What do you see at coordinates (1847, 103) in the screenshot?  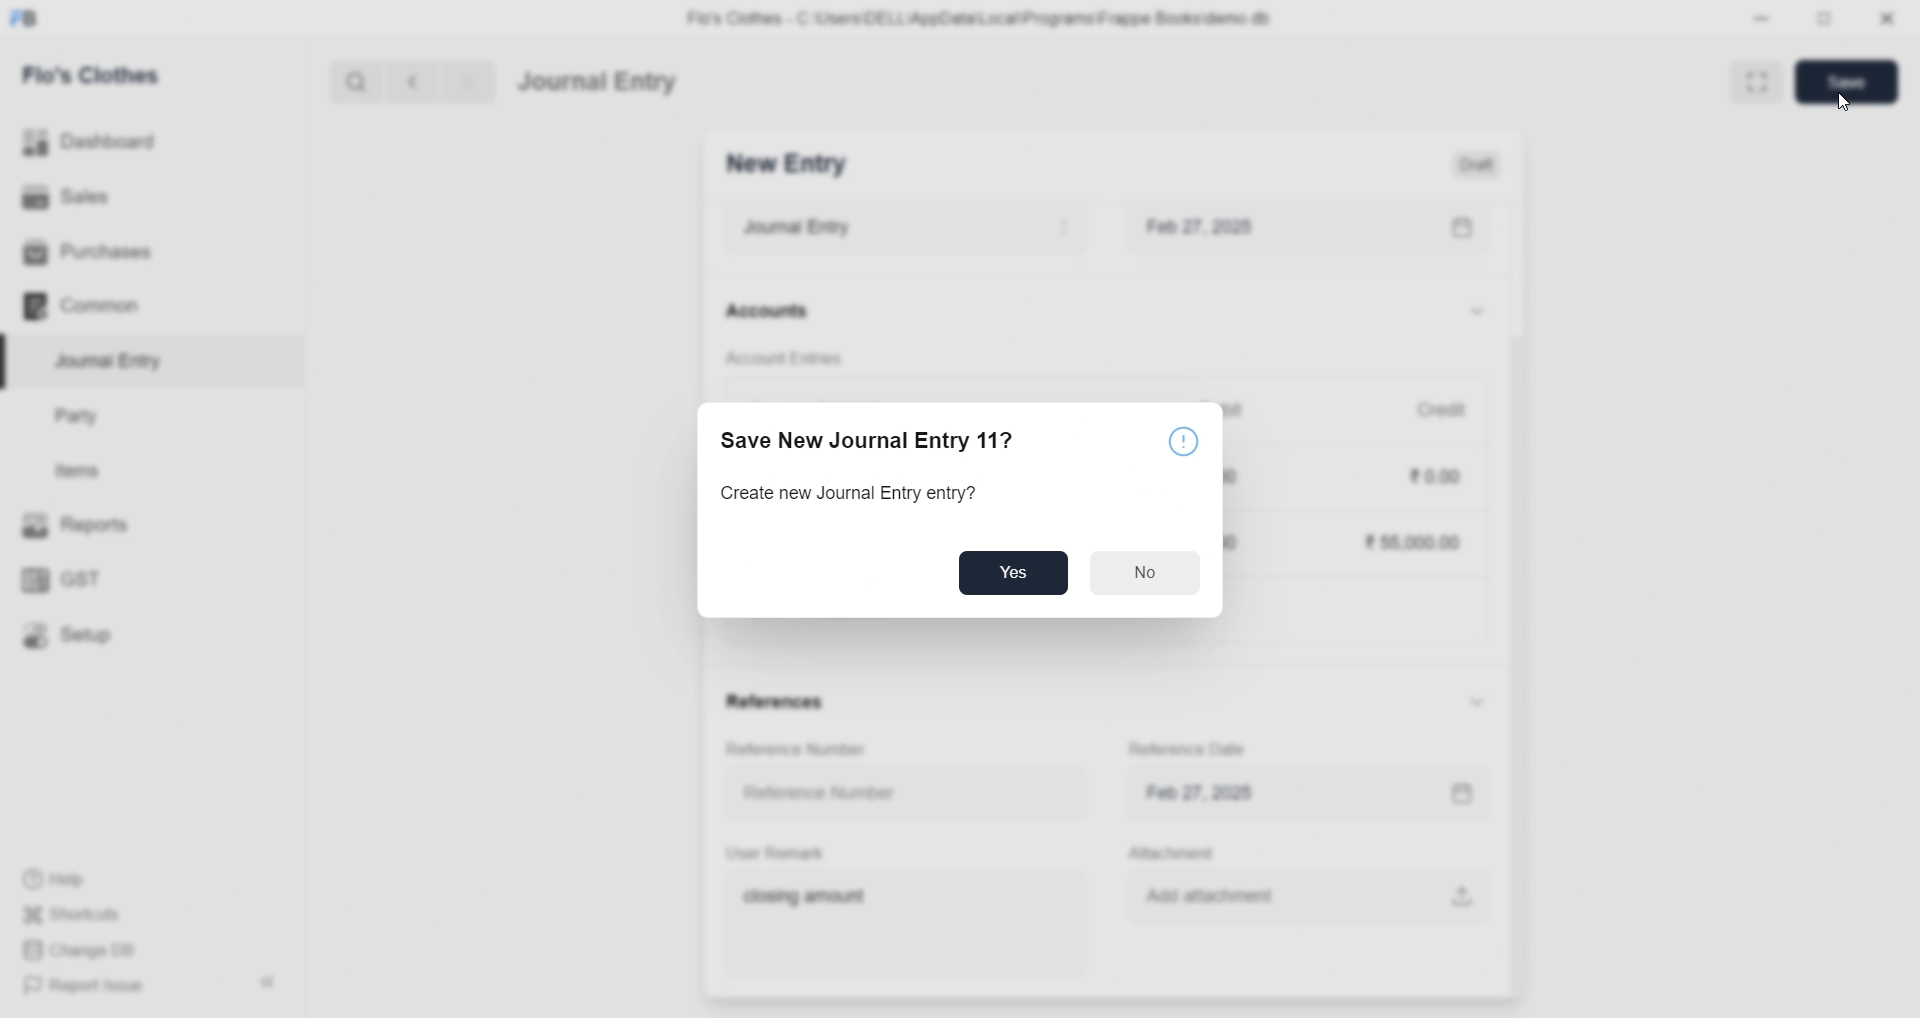 I see `cursor` at bounding box center [1847, 103].